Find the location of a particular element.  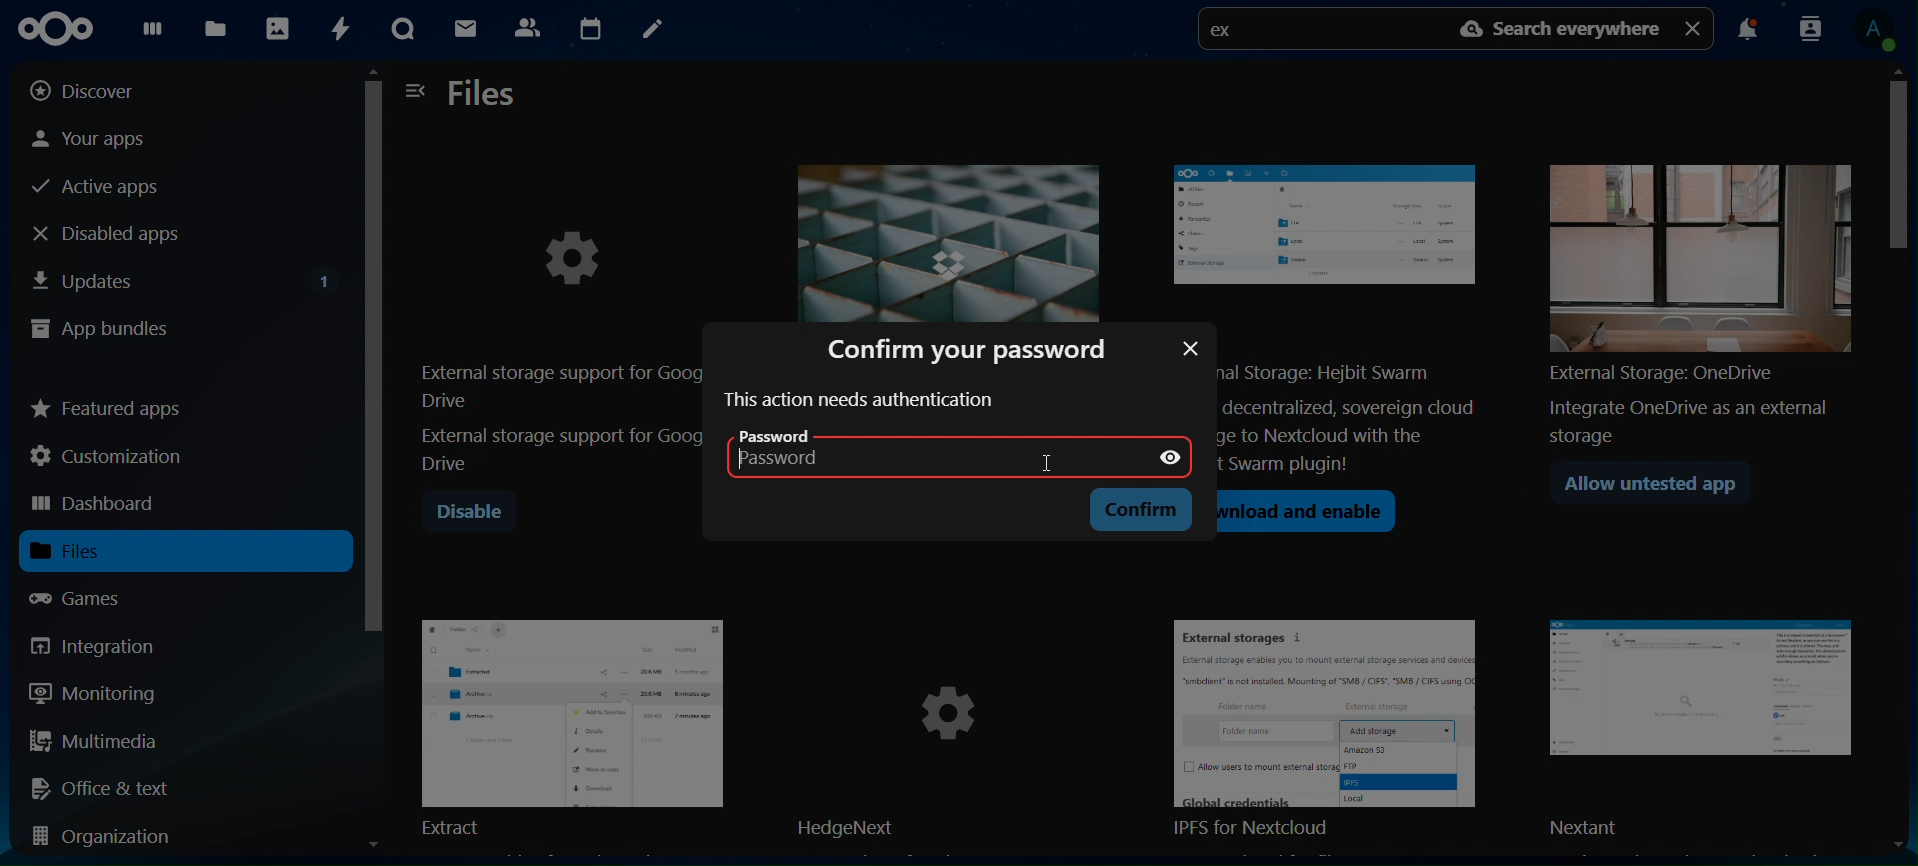

icon is located at coordinates (64, 29).